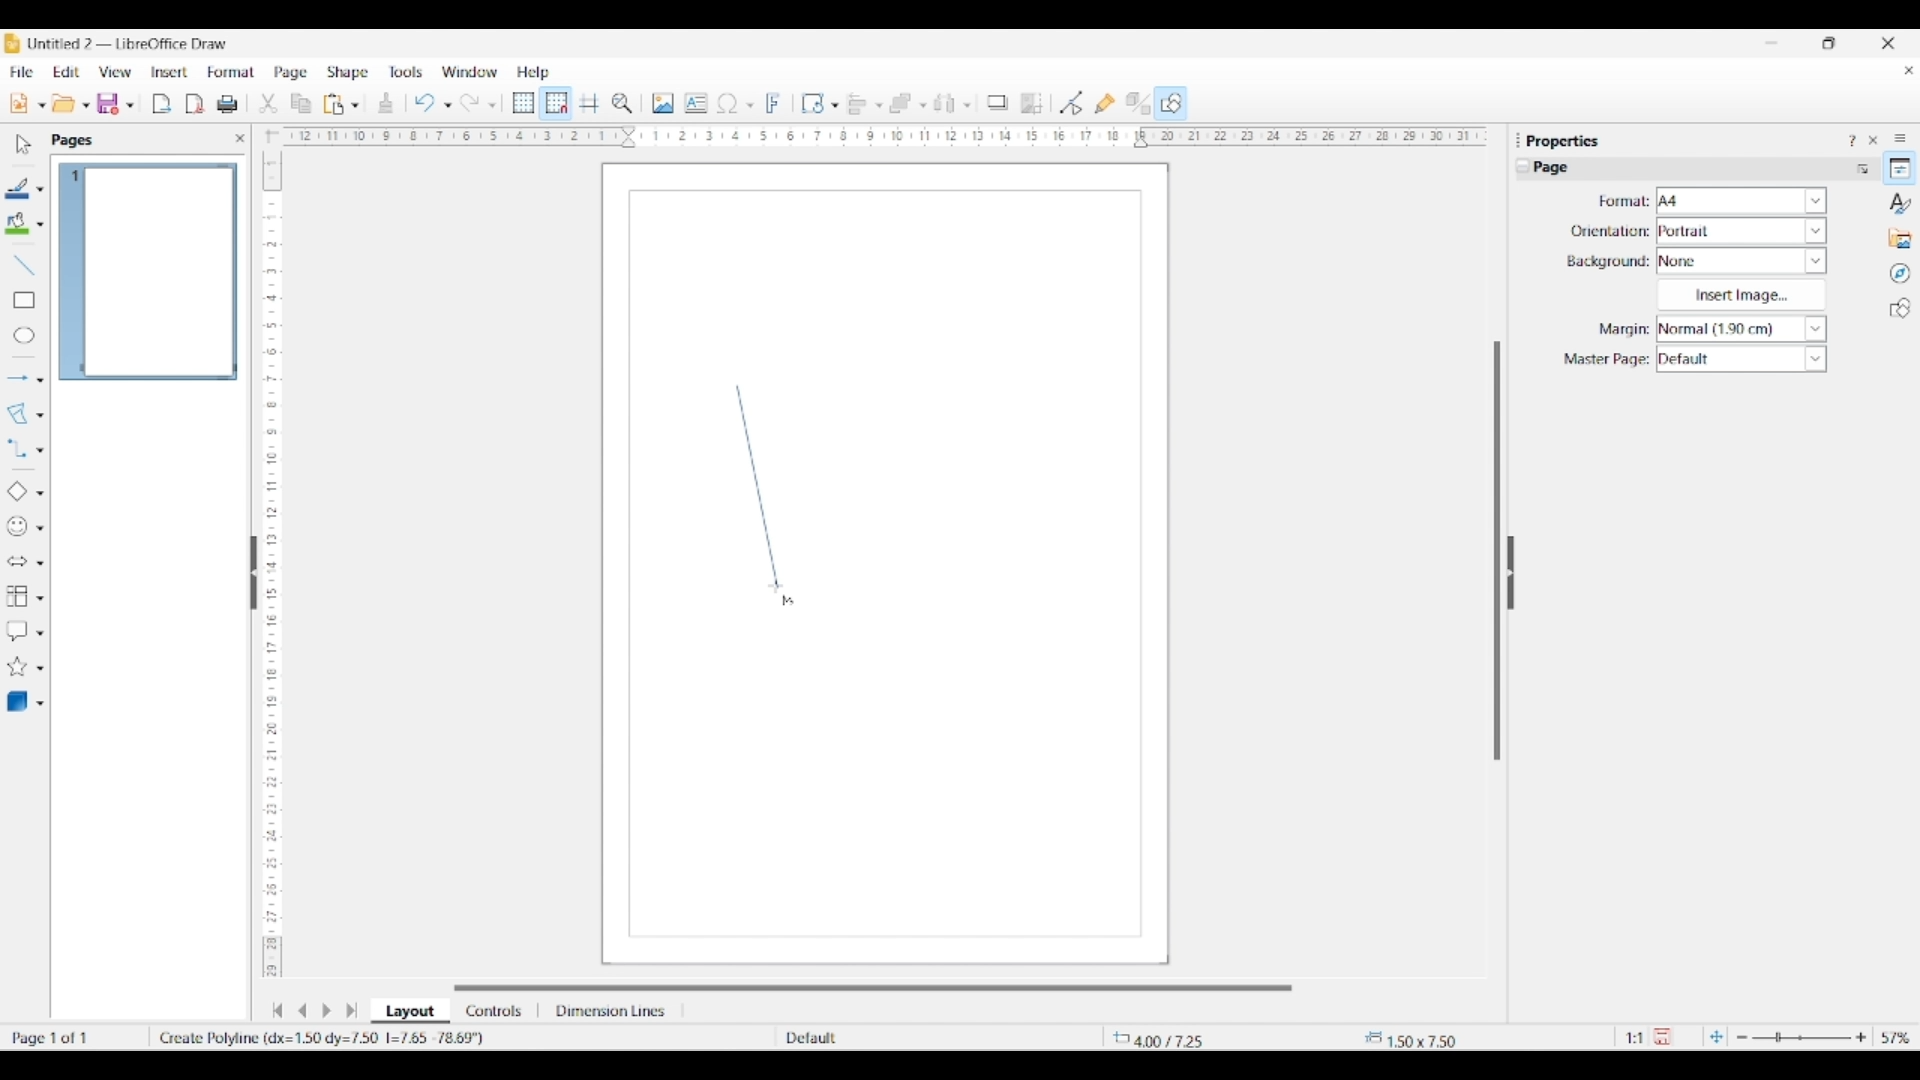 Image resolution: width=1920 pixels, height=1080 pixels. What do you see at coordinates (1032, 103) in the screenshot?
I see `Crop image` at bounding box center [1032, 103].